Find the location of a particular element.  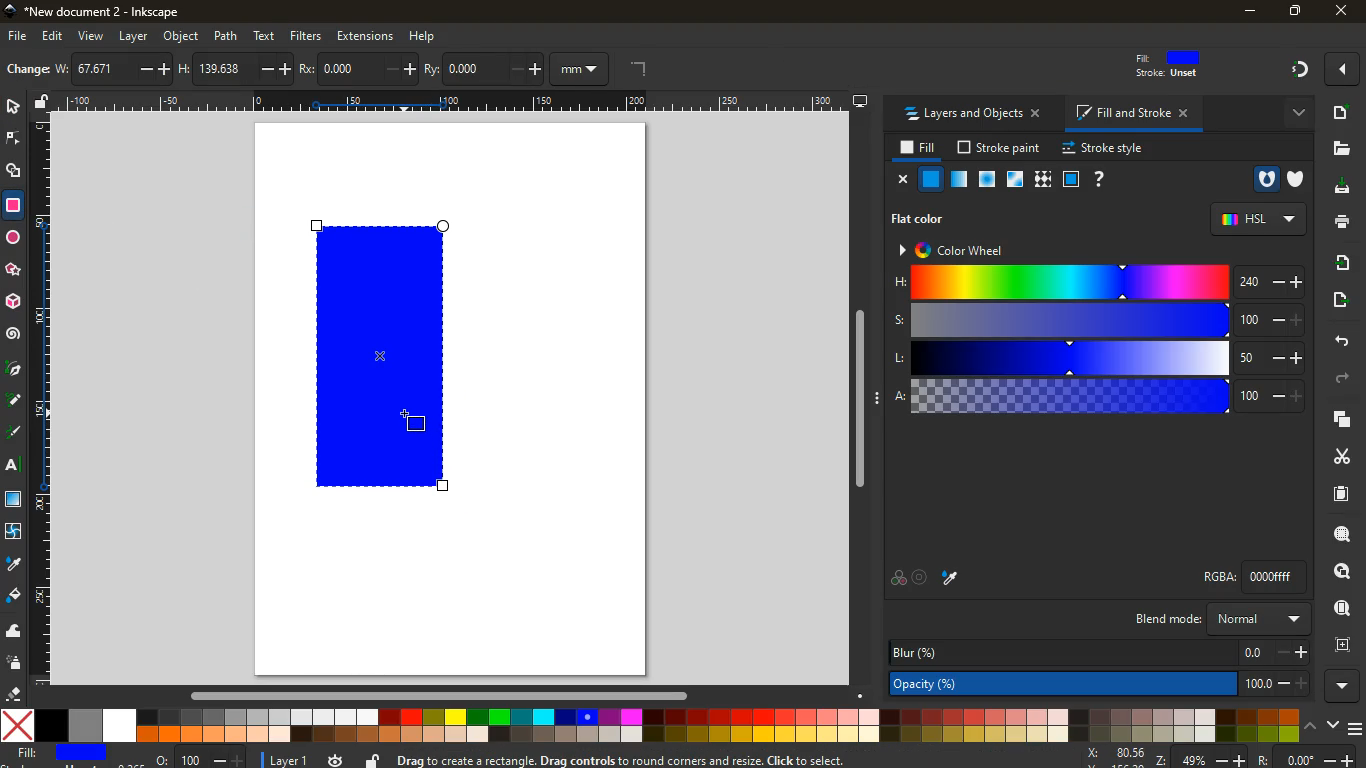

inkscape is located at coordinates (96, 10).